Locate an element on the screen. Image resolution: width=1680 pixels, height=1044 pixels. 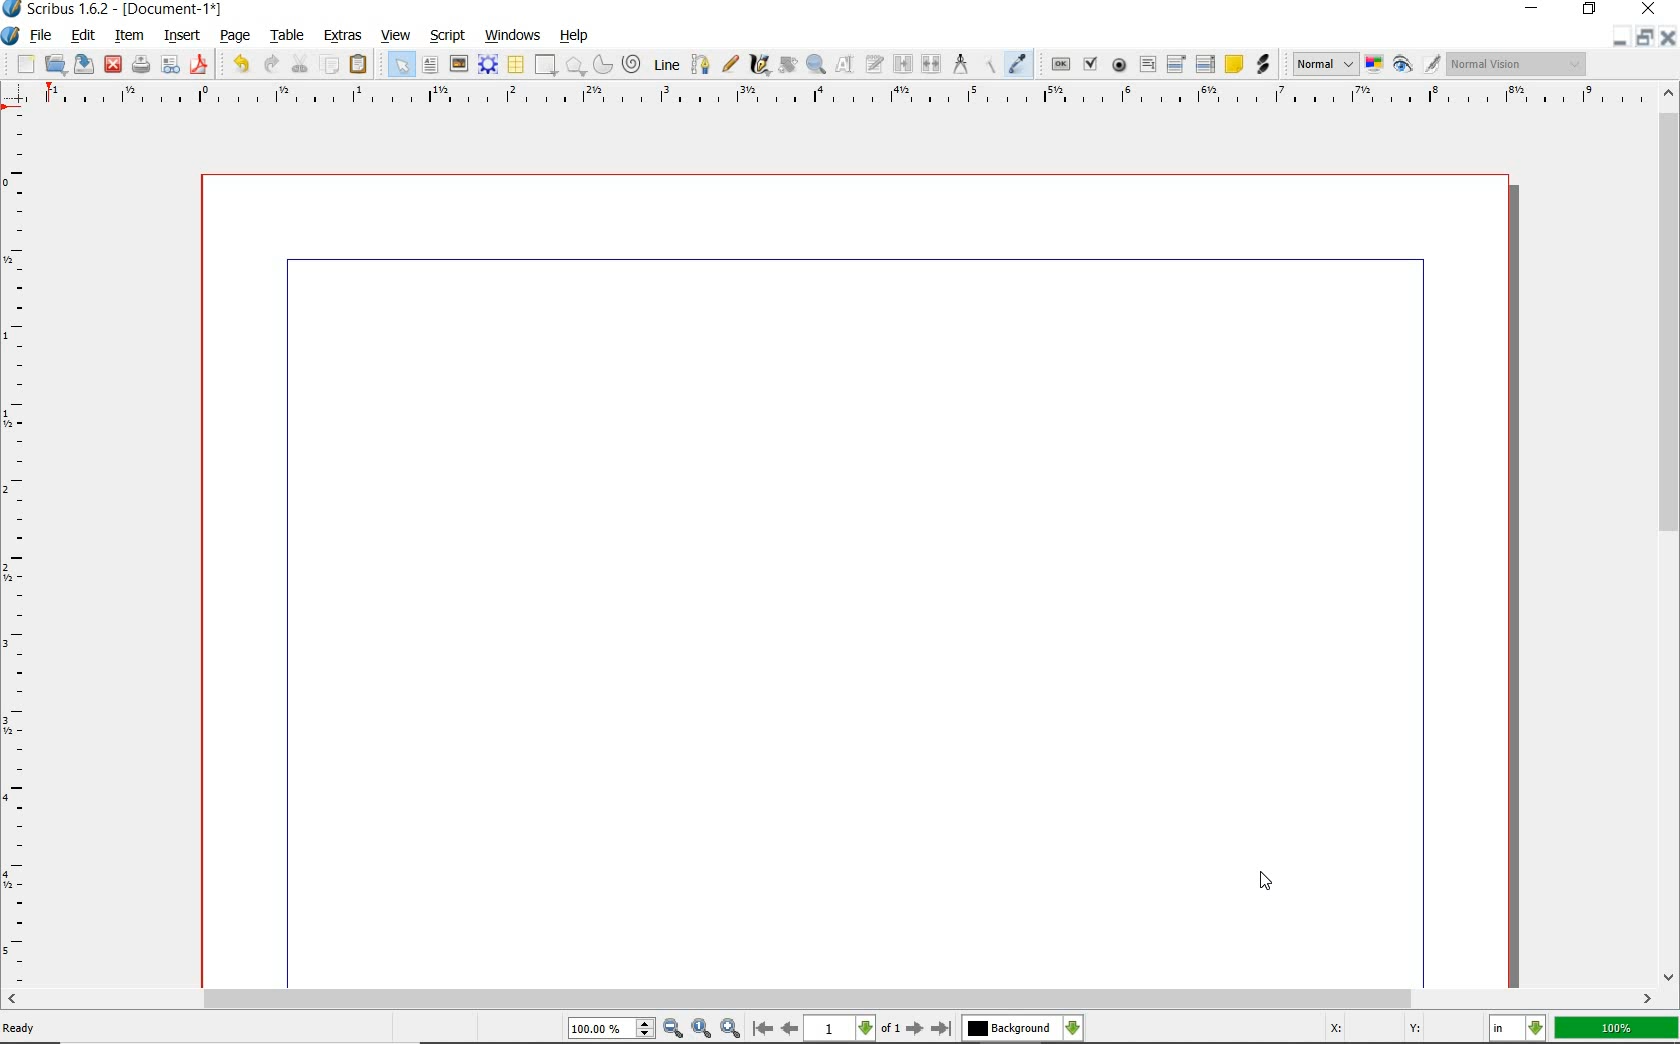
restore is located at coordinates (1618, 38).